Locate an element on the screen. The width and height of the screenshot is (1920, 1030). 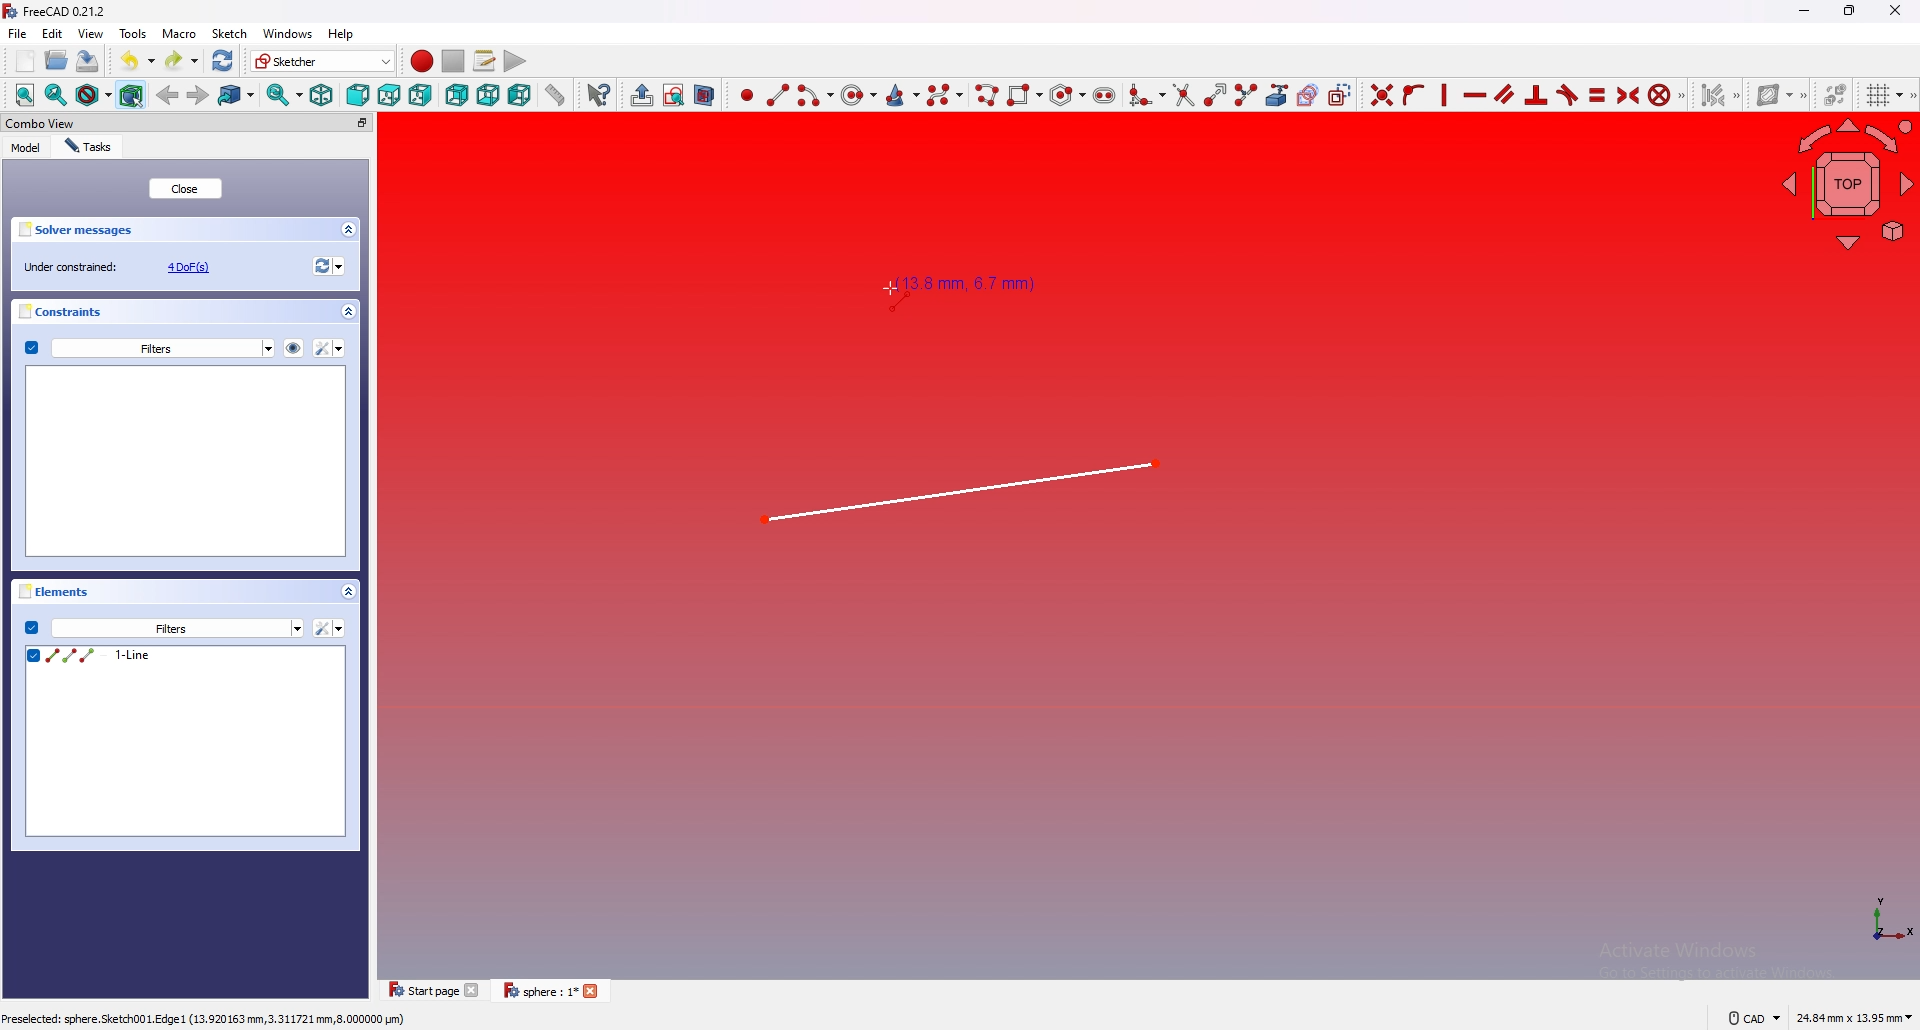
Go to linked object is located at coordinates (237, 95).